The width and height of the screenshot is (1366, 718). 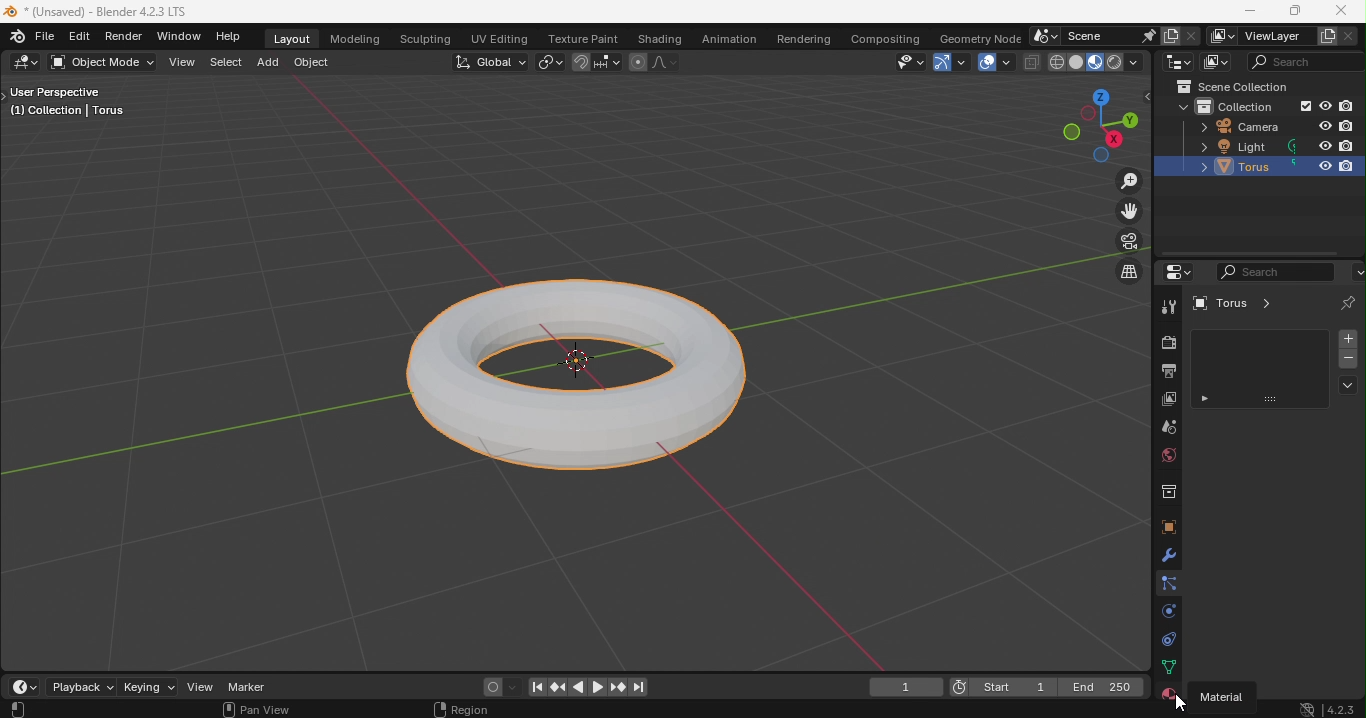 I want to click on Play animation, so click(x=577, y=687).